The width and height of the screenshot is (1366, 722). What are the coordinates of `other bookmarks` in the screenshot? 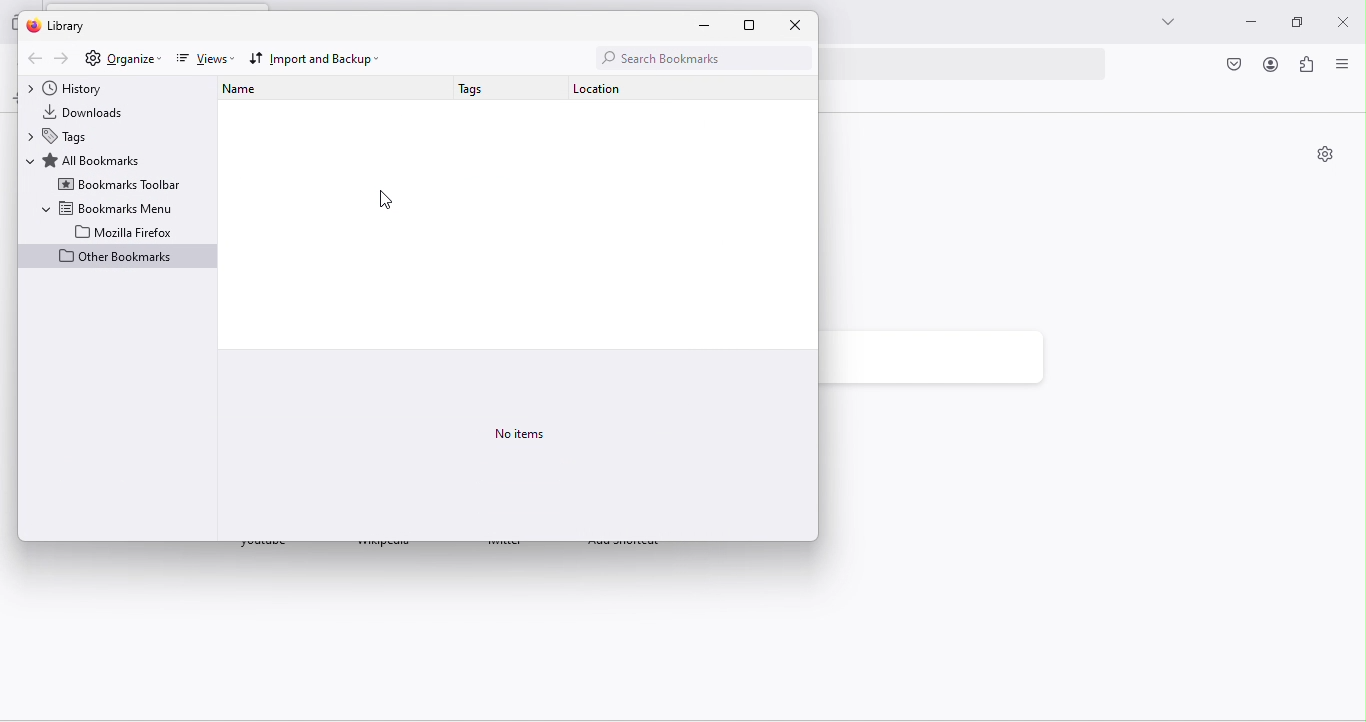 It's located at (117, 258).